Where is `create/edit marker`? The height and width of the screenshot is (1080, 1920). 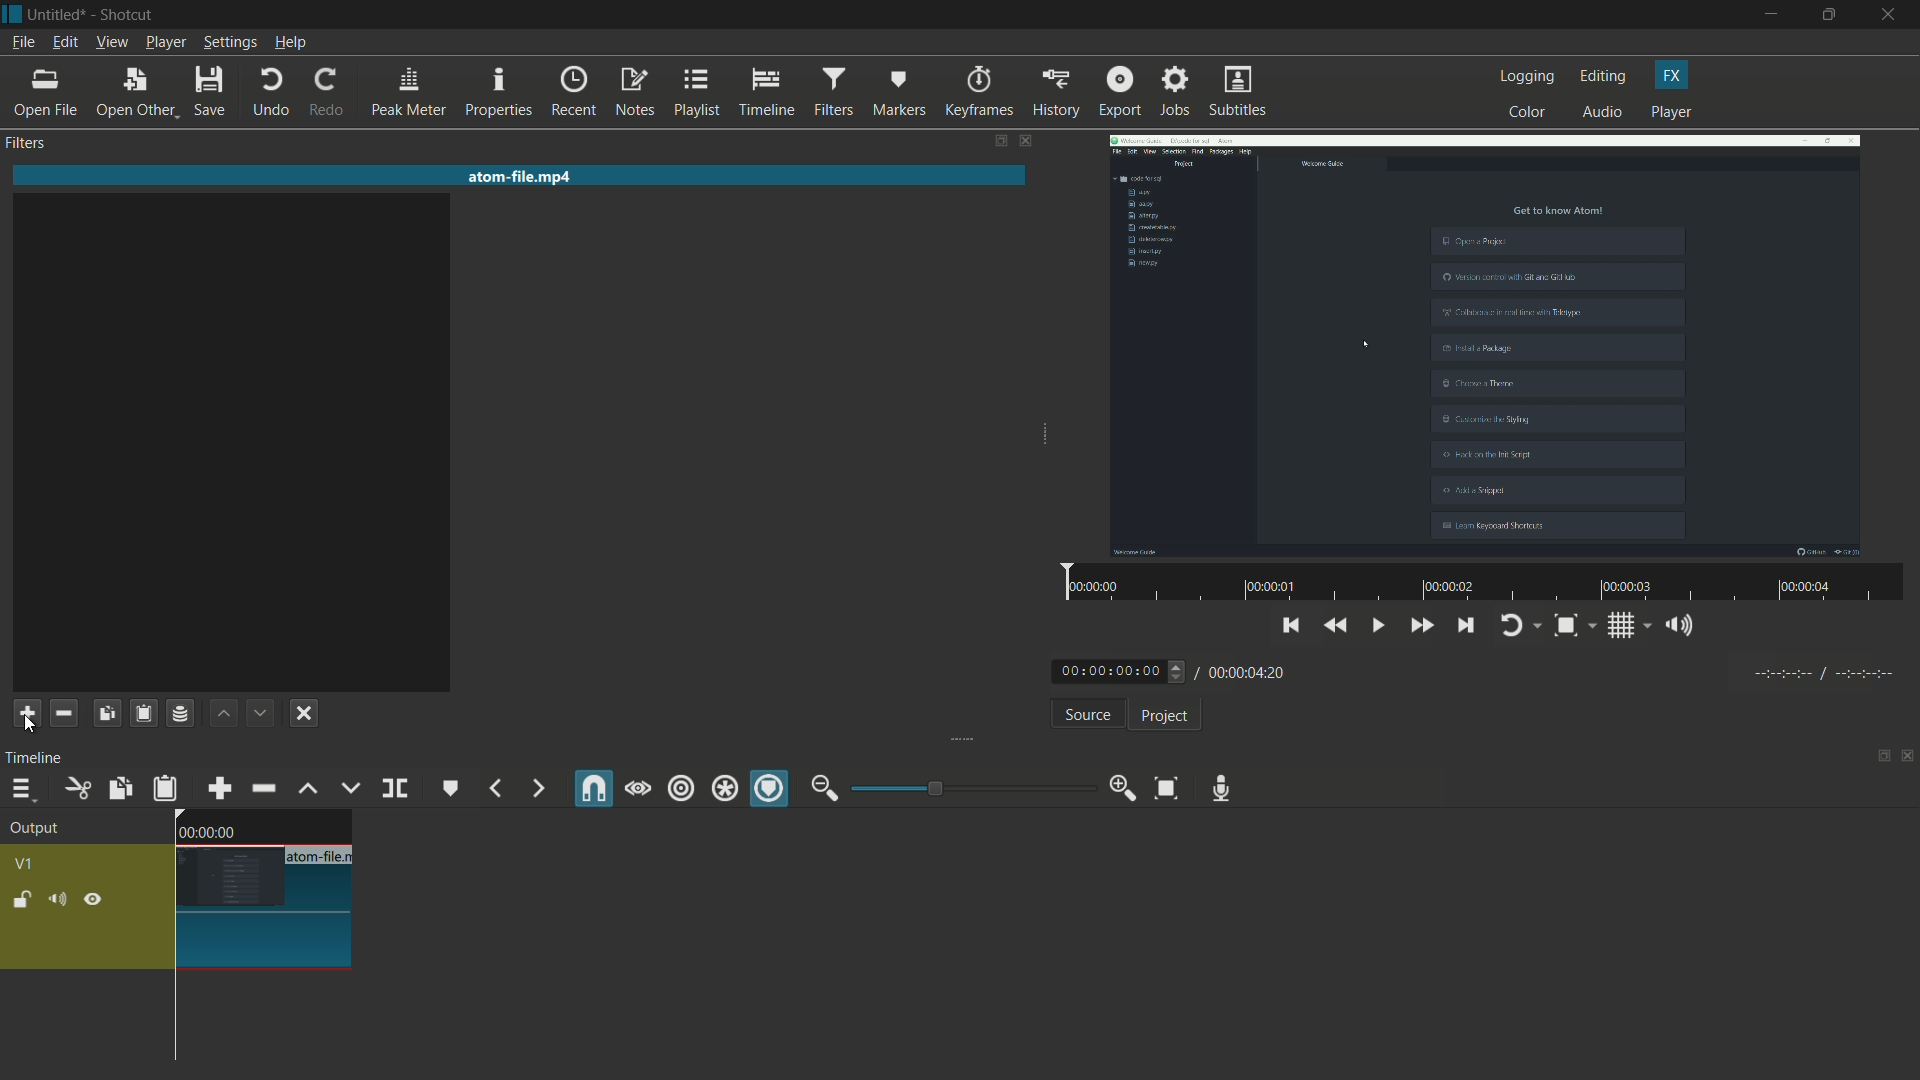
create/edit marker is located at coordinates (451, 788).